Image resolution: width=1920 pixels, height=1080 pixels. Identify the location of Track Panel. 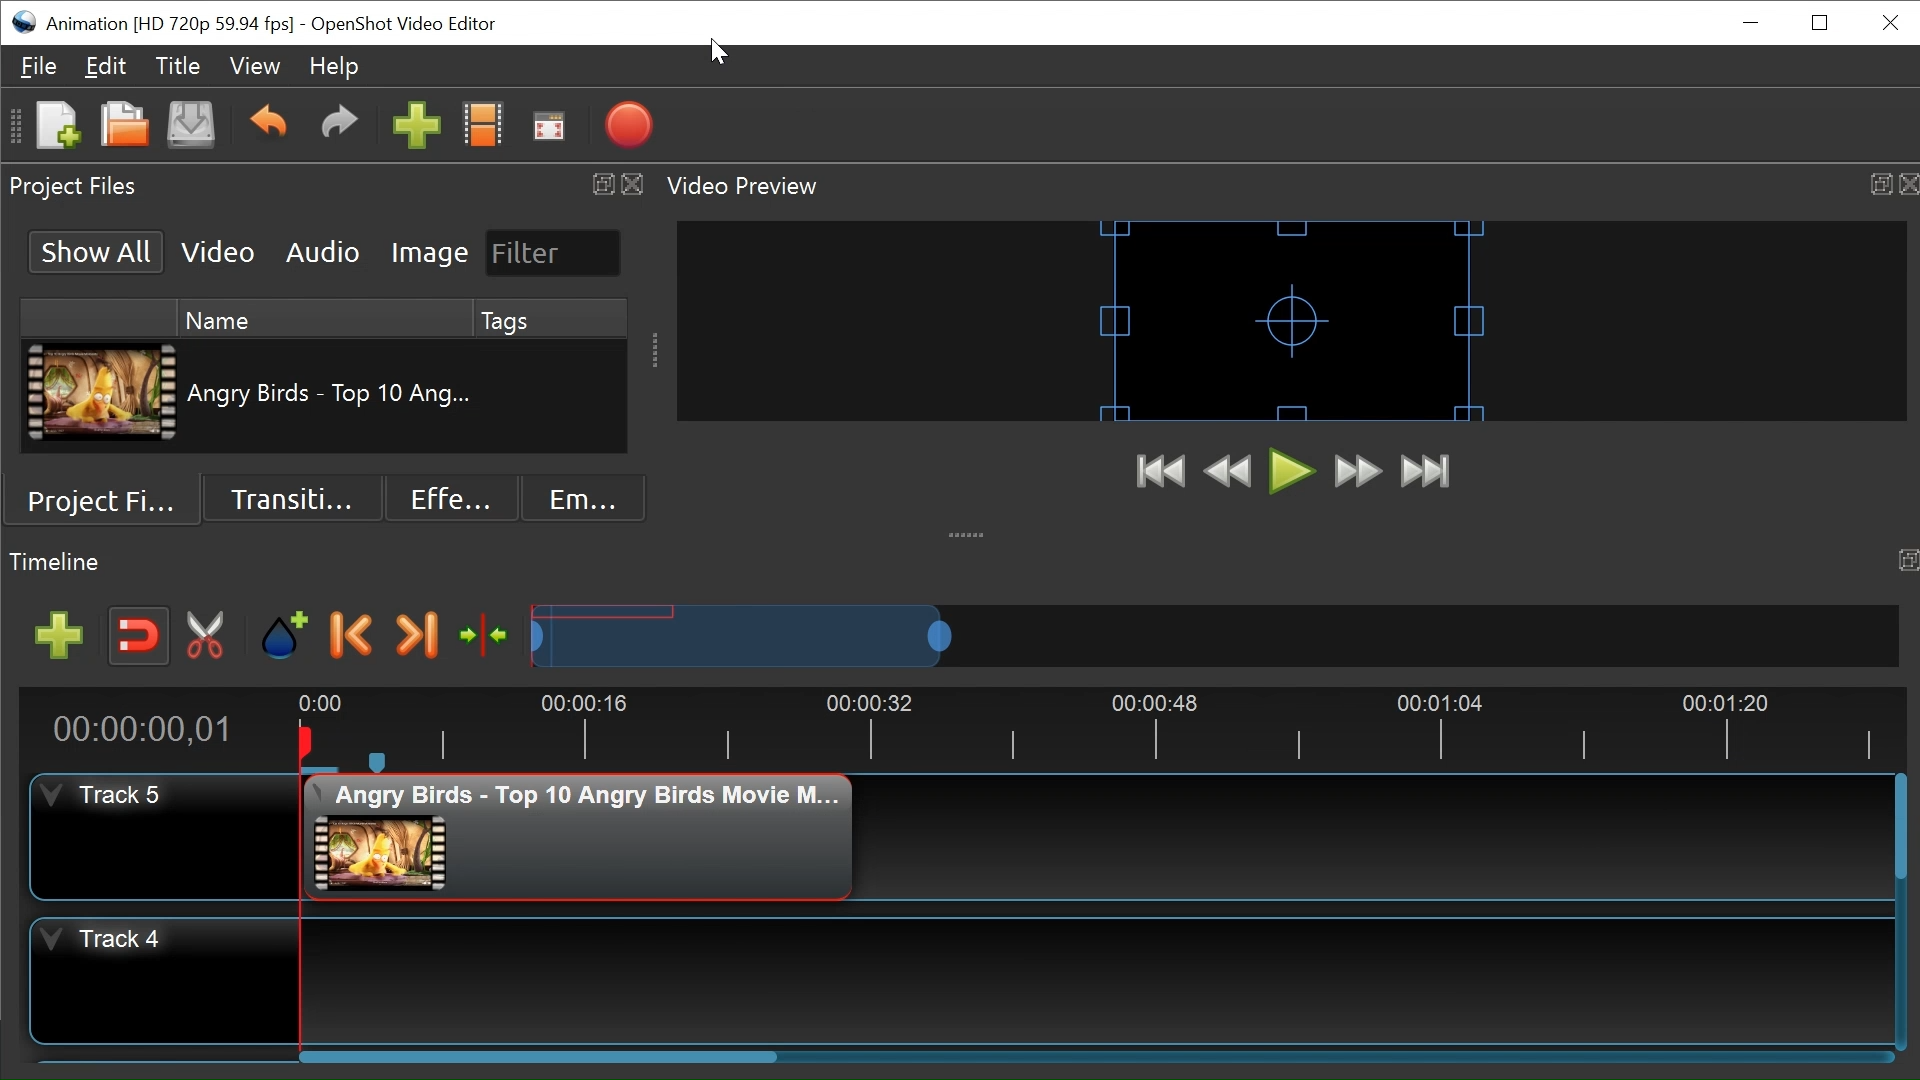
(1097, 979).